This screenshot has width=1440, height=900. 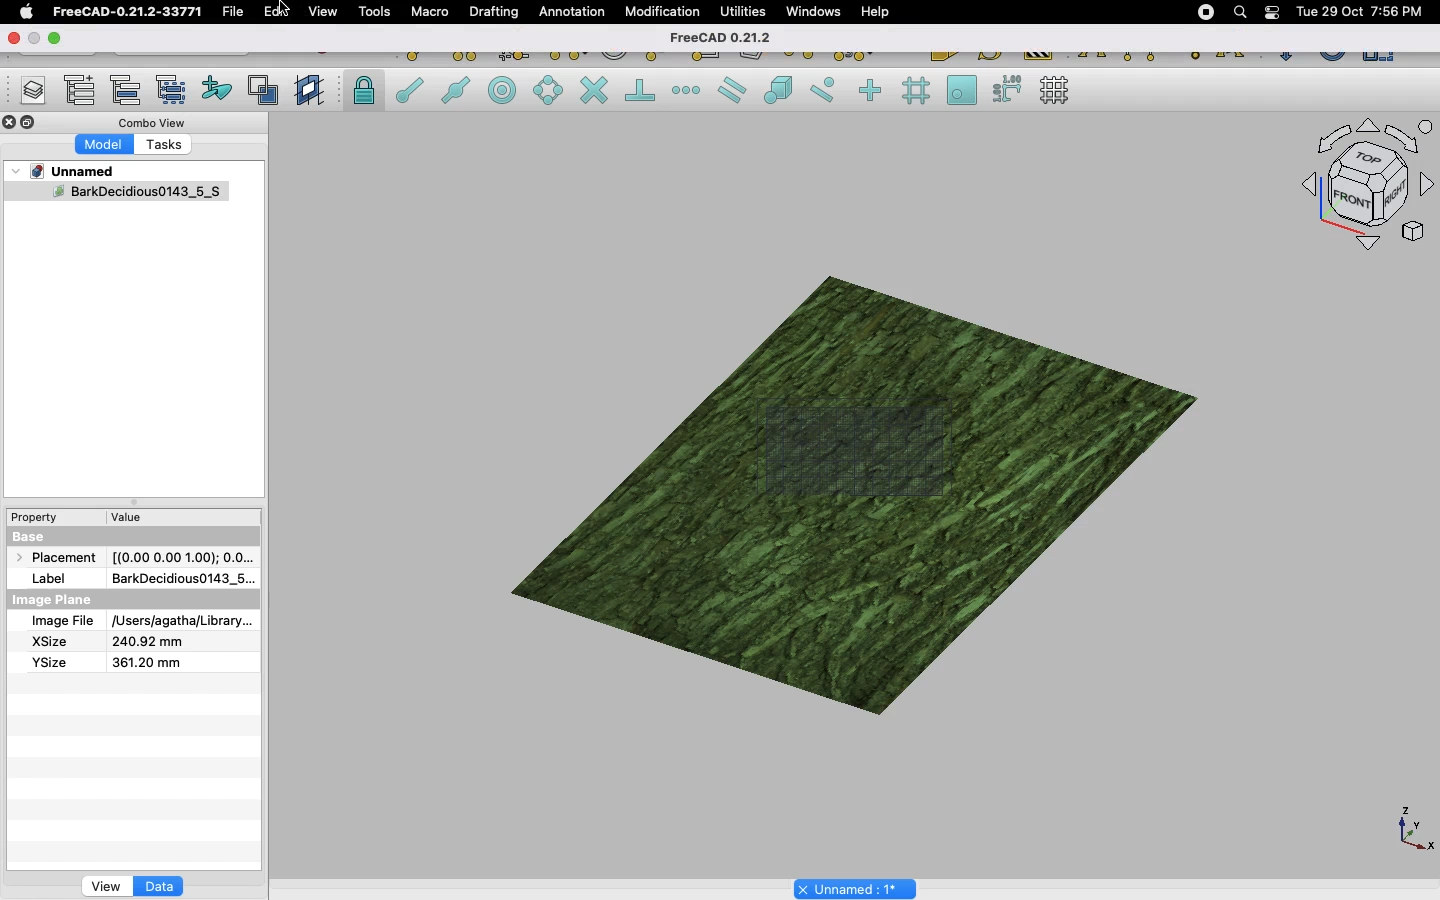 I want to click on Project name, so click(x=857, y=887).